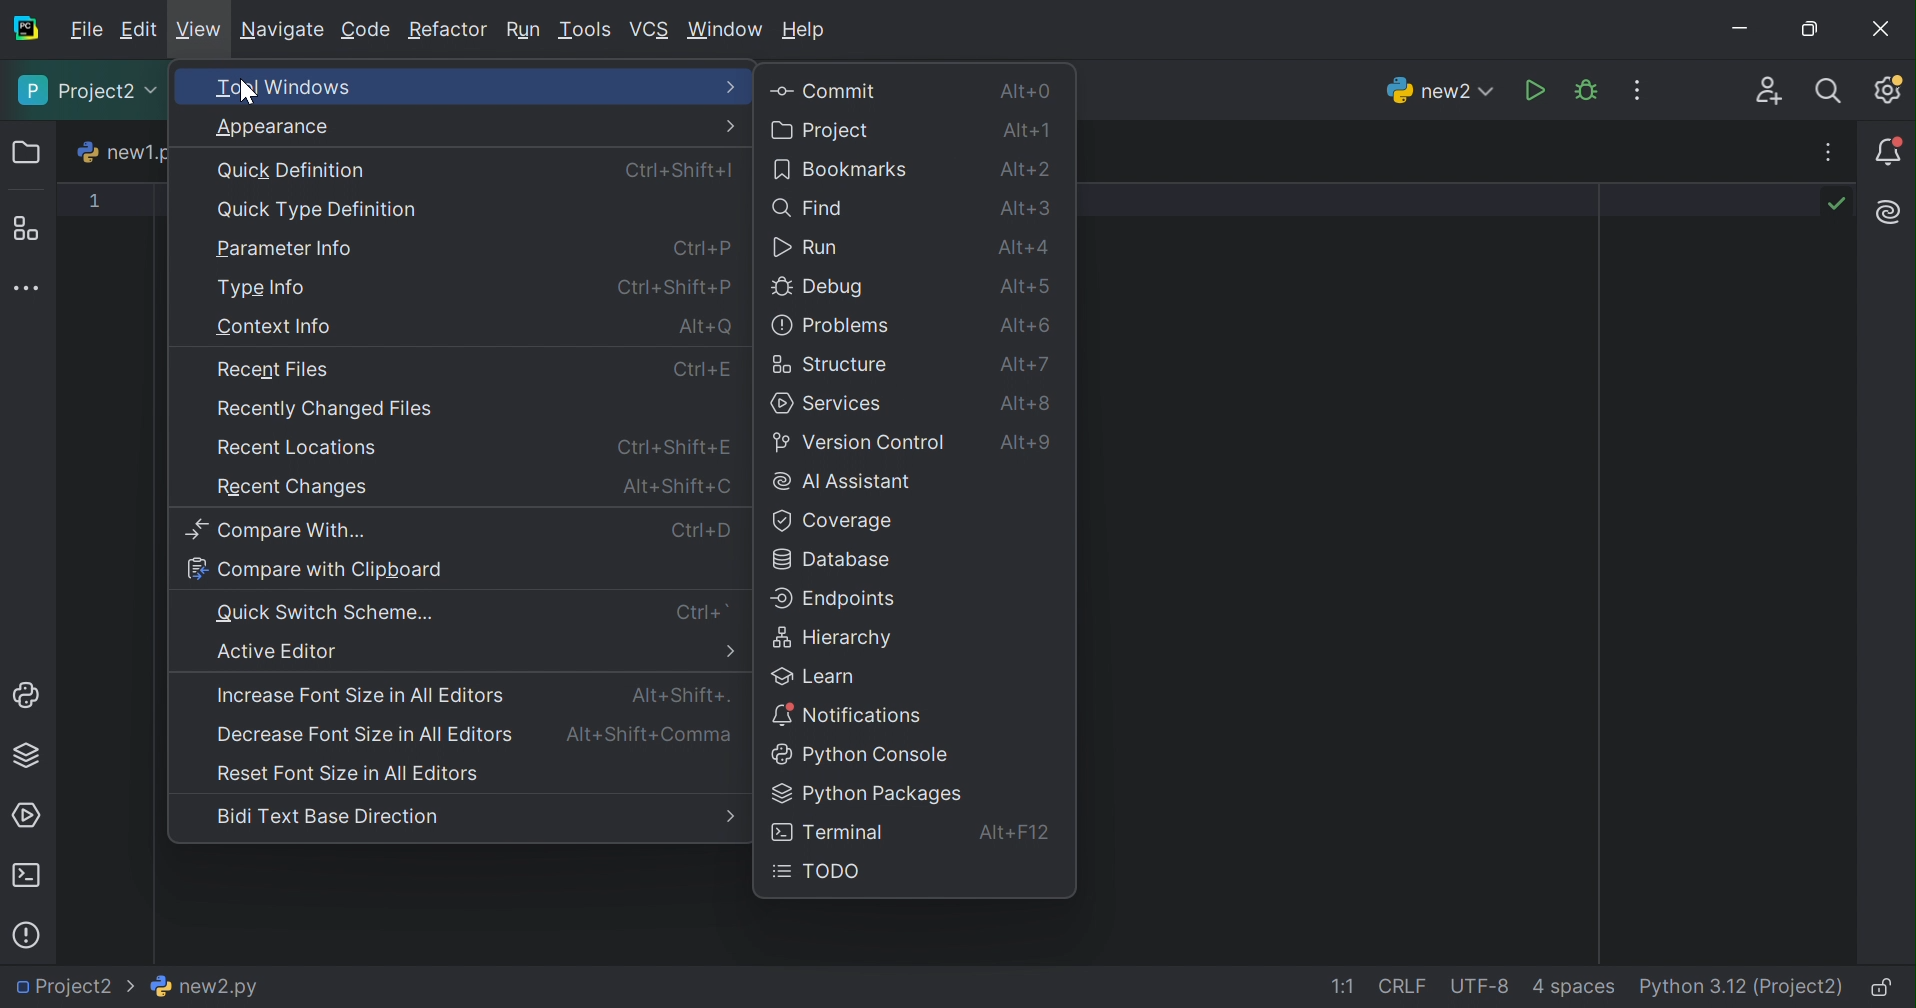 The height and width of the screenshot is (1008, 1916). I want to click on Alt+Shift+Comma, so click(650, 737).